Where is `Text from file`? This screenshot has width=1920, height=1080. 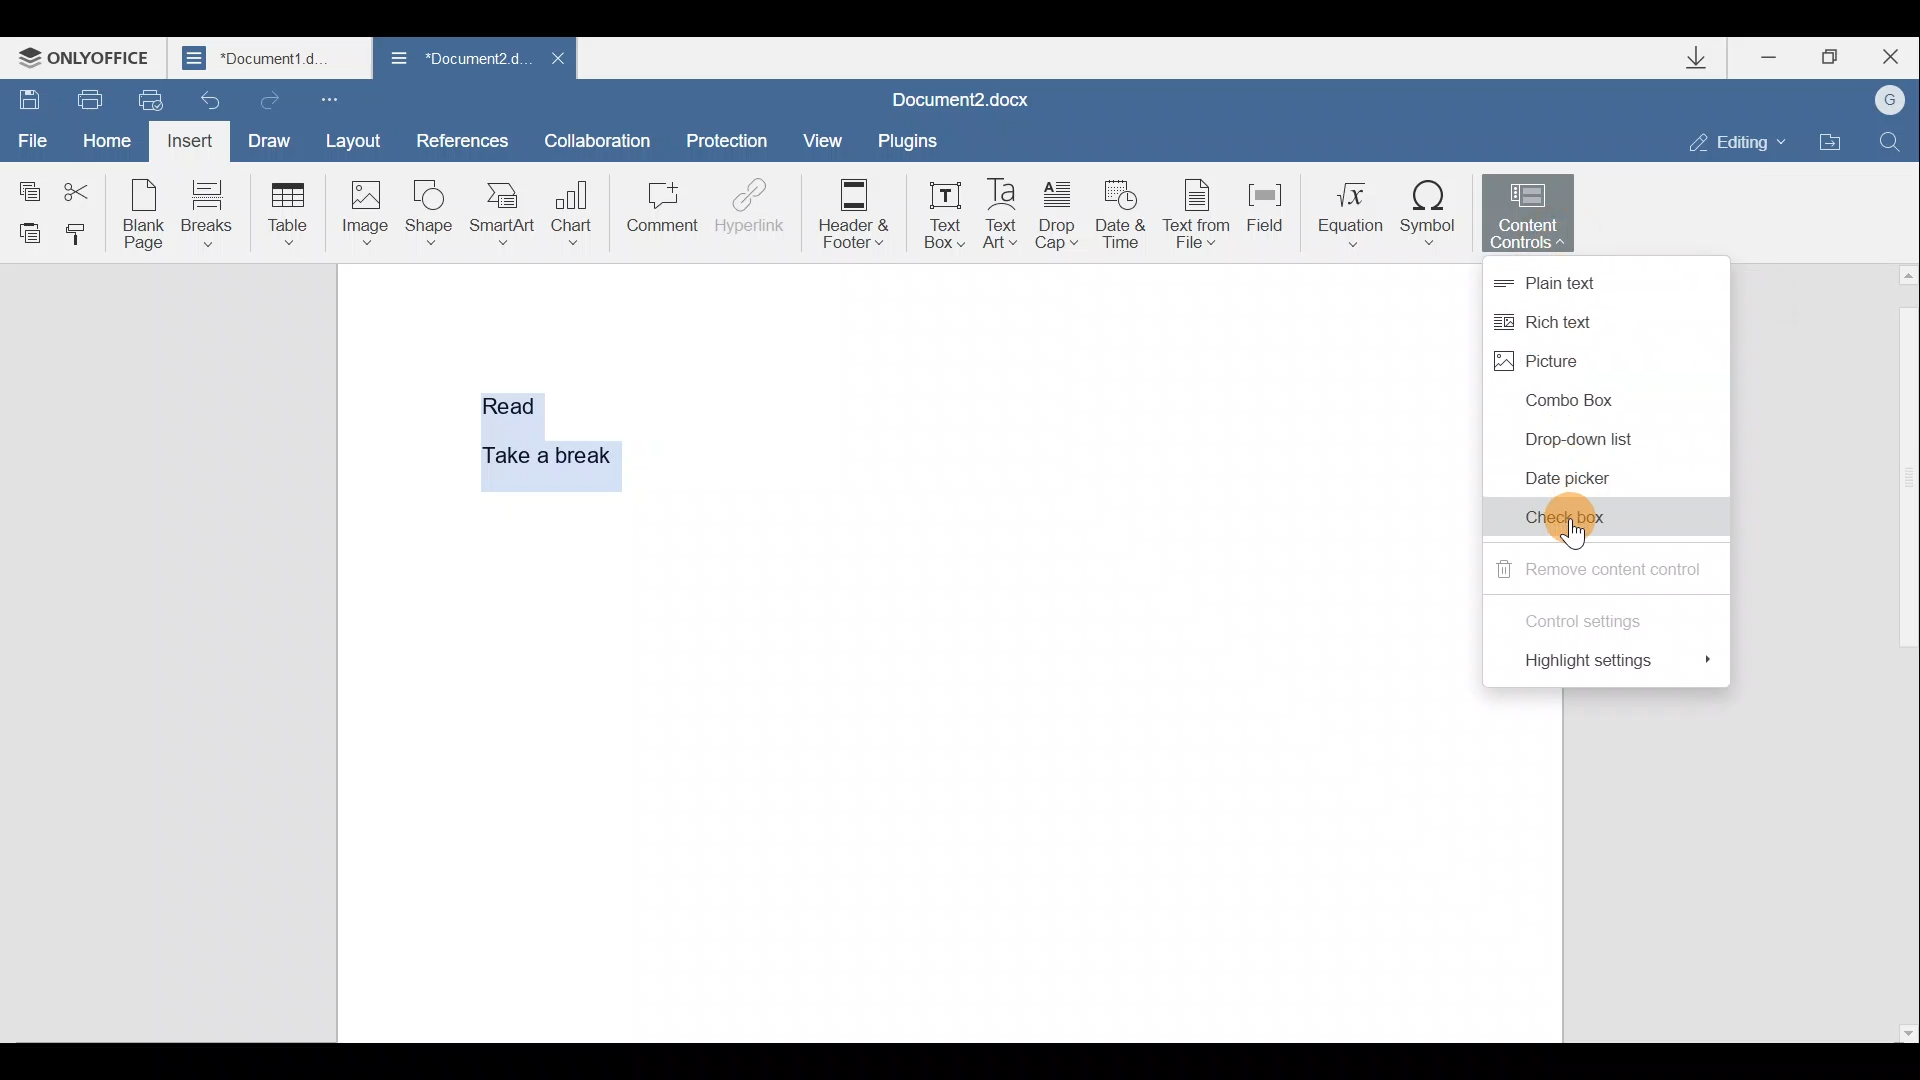
Text from file is located at coordinates (1199, 217).